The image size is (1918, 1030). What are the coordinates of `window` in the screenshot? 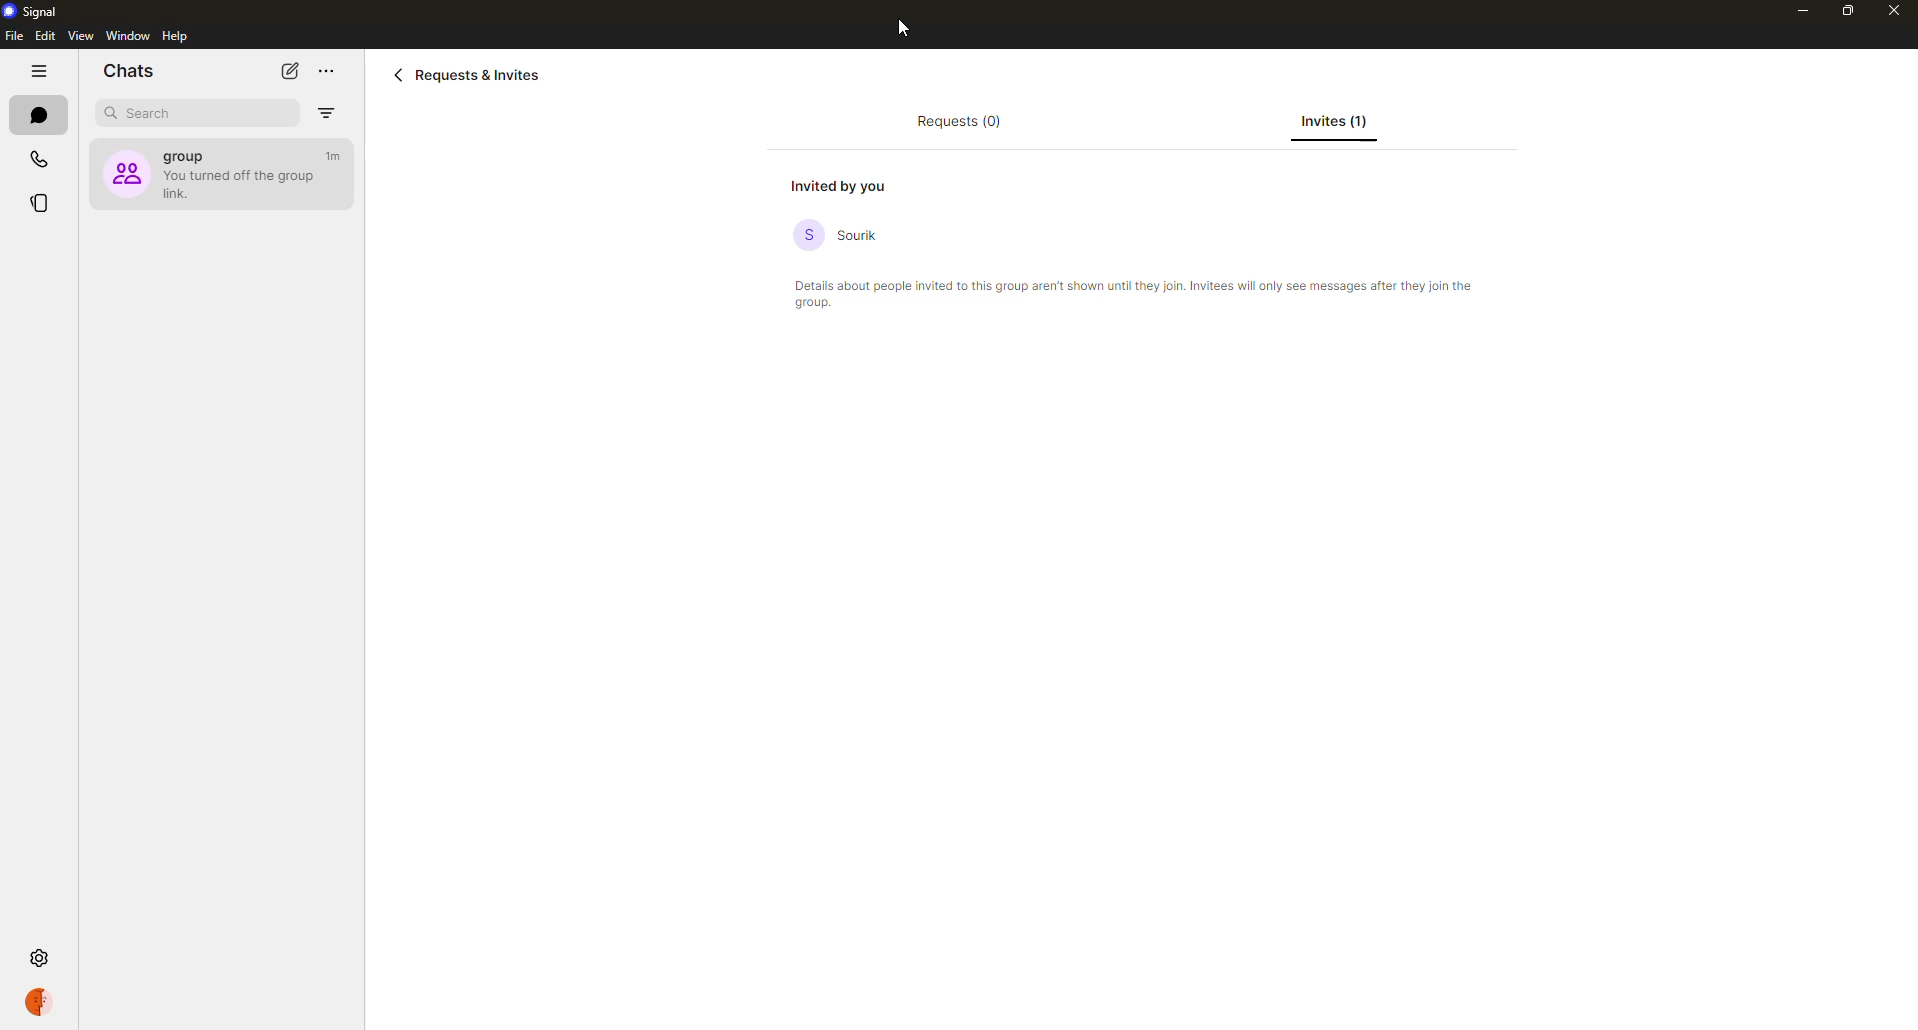 It's located at (128, 36).